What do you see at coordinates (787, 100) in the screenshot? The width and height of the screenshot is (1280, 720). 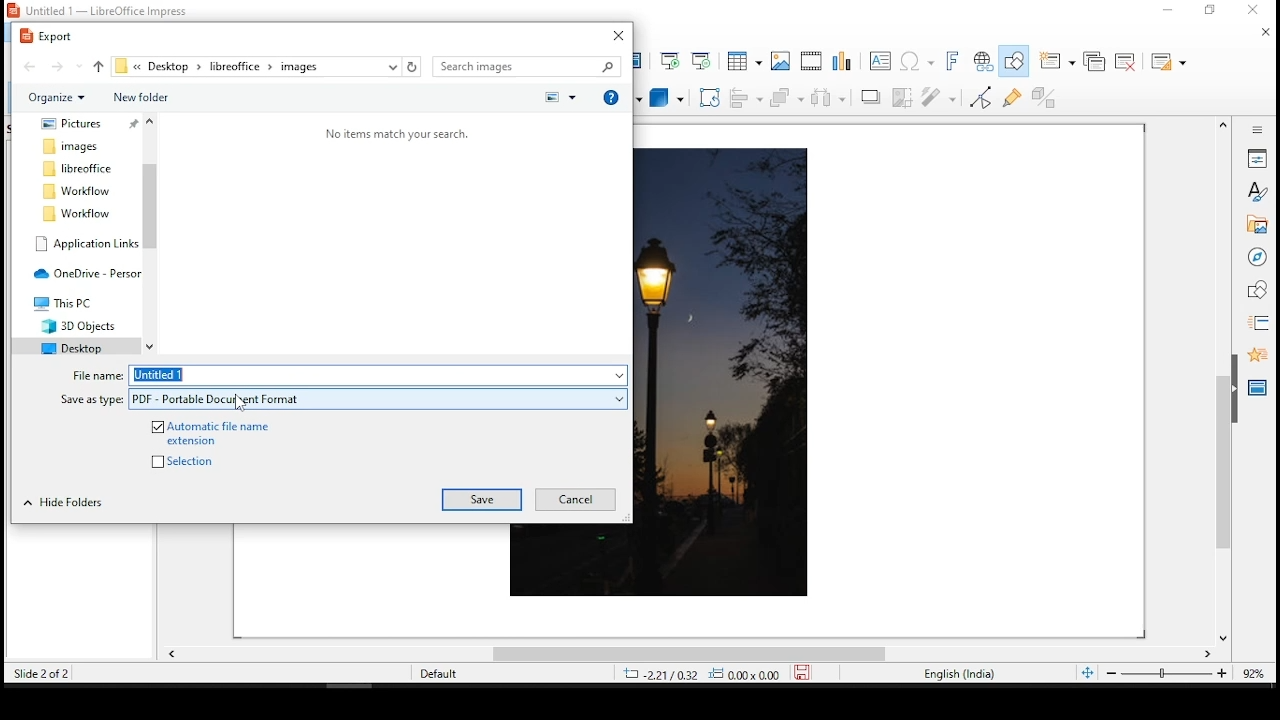 I see `arrange` at bounding box center [787, 100].